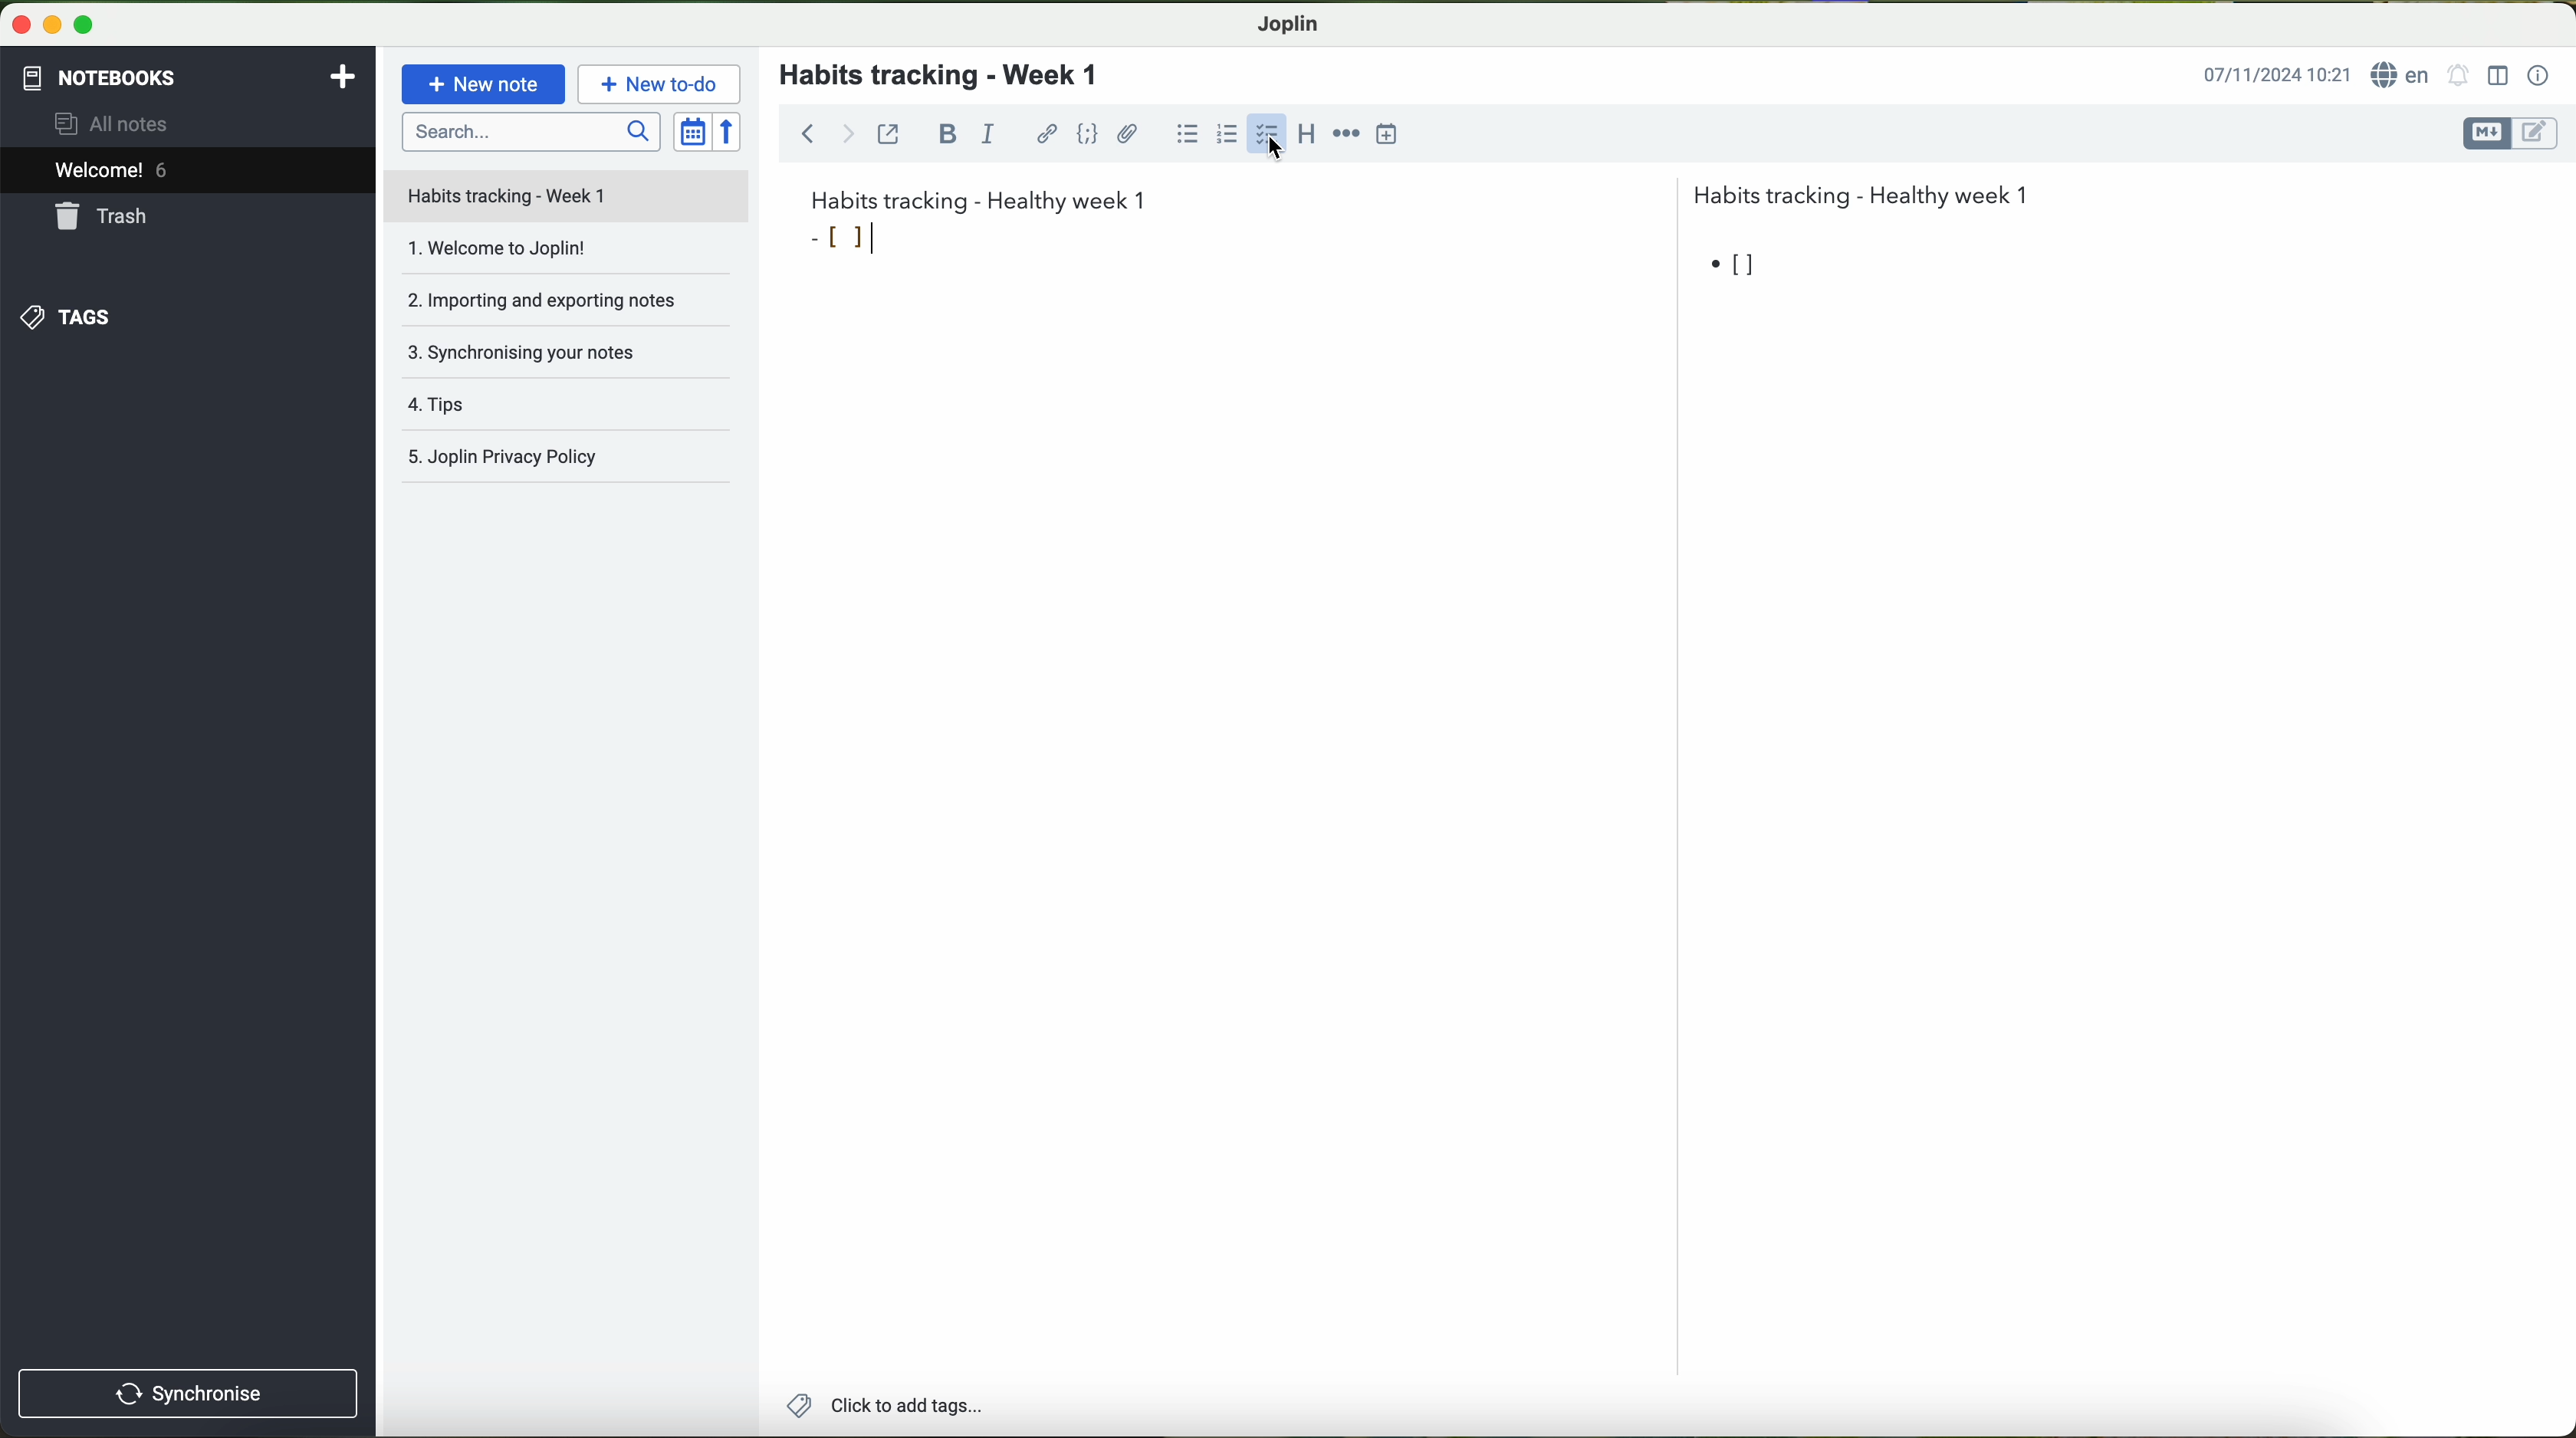 This screenshot has width=2576, height=1438. What do you see at coordinates (67, 318) in the screenshot?
I see `tags` at bounding box center [67, 318].